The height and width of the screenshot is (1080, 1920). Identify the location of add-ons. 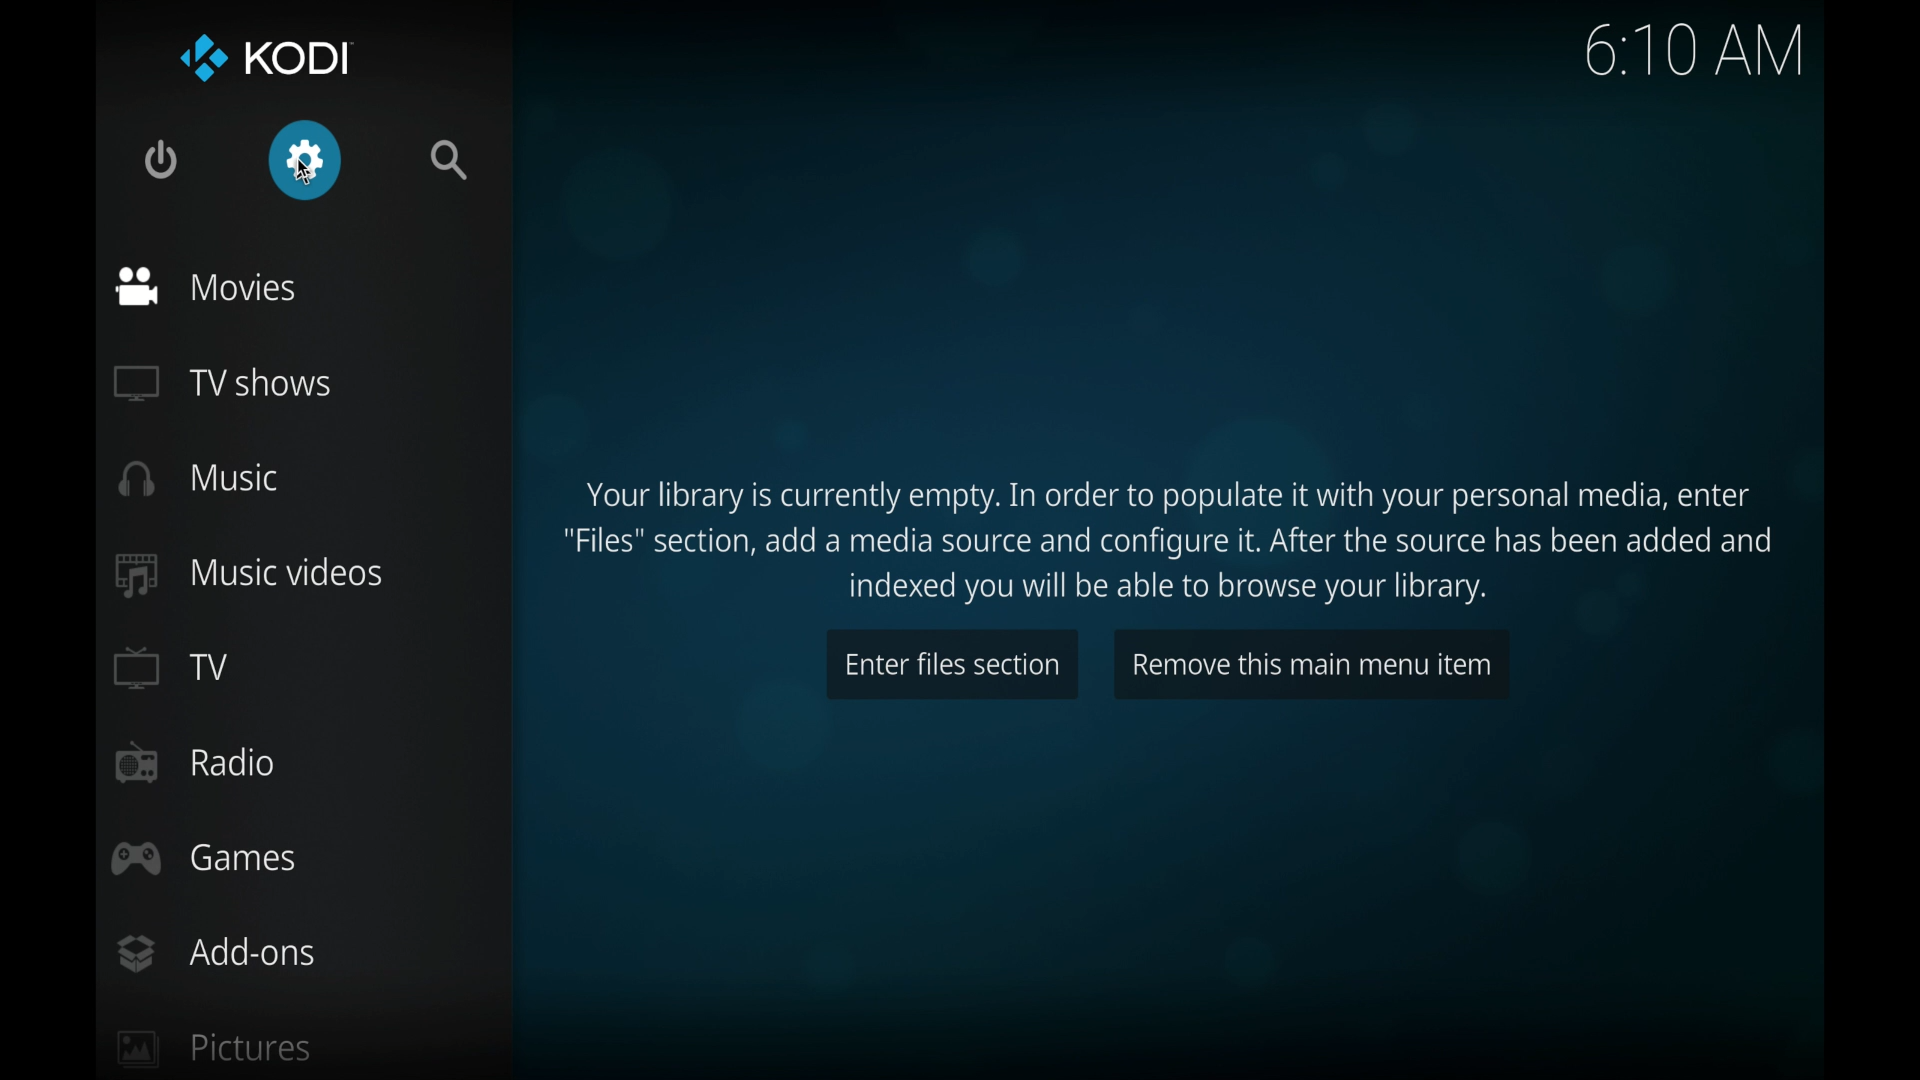
(217, 954).